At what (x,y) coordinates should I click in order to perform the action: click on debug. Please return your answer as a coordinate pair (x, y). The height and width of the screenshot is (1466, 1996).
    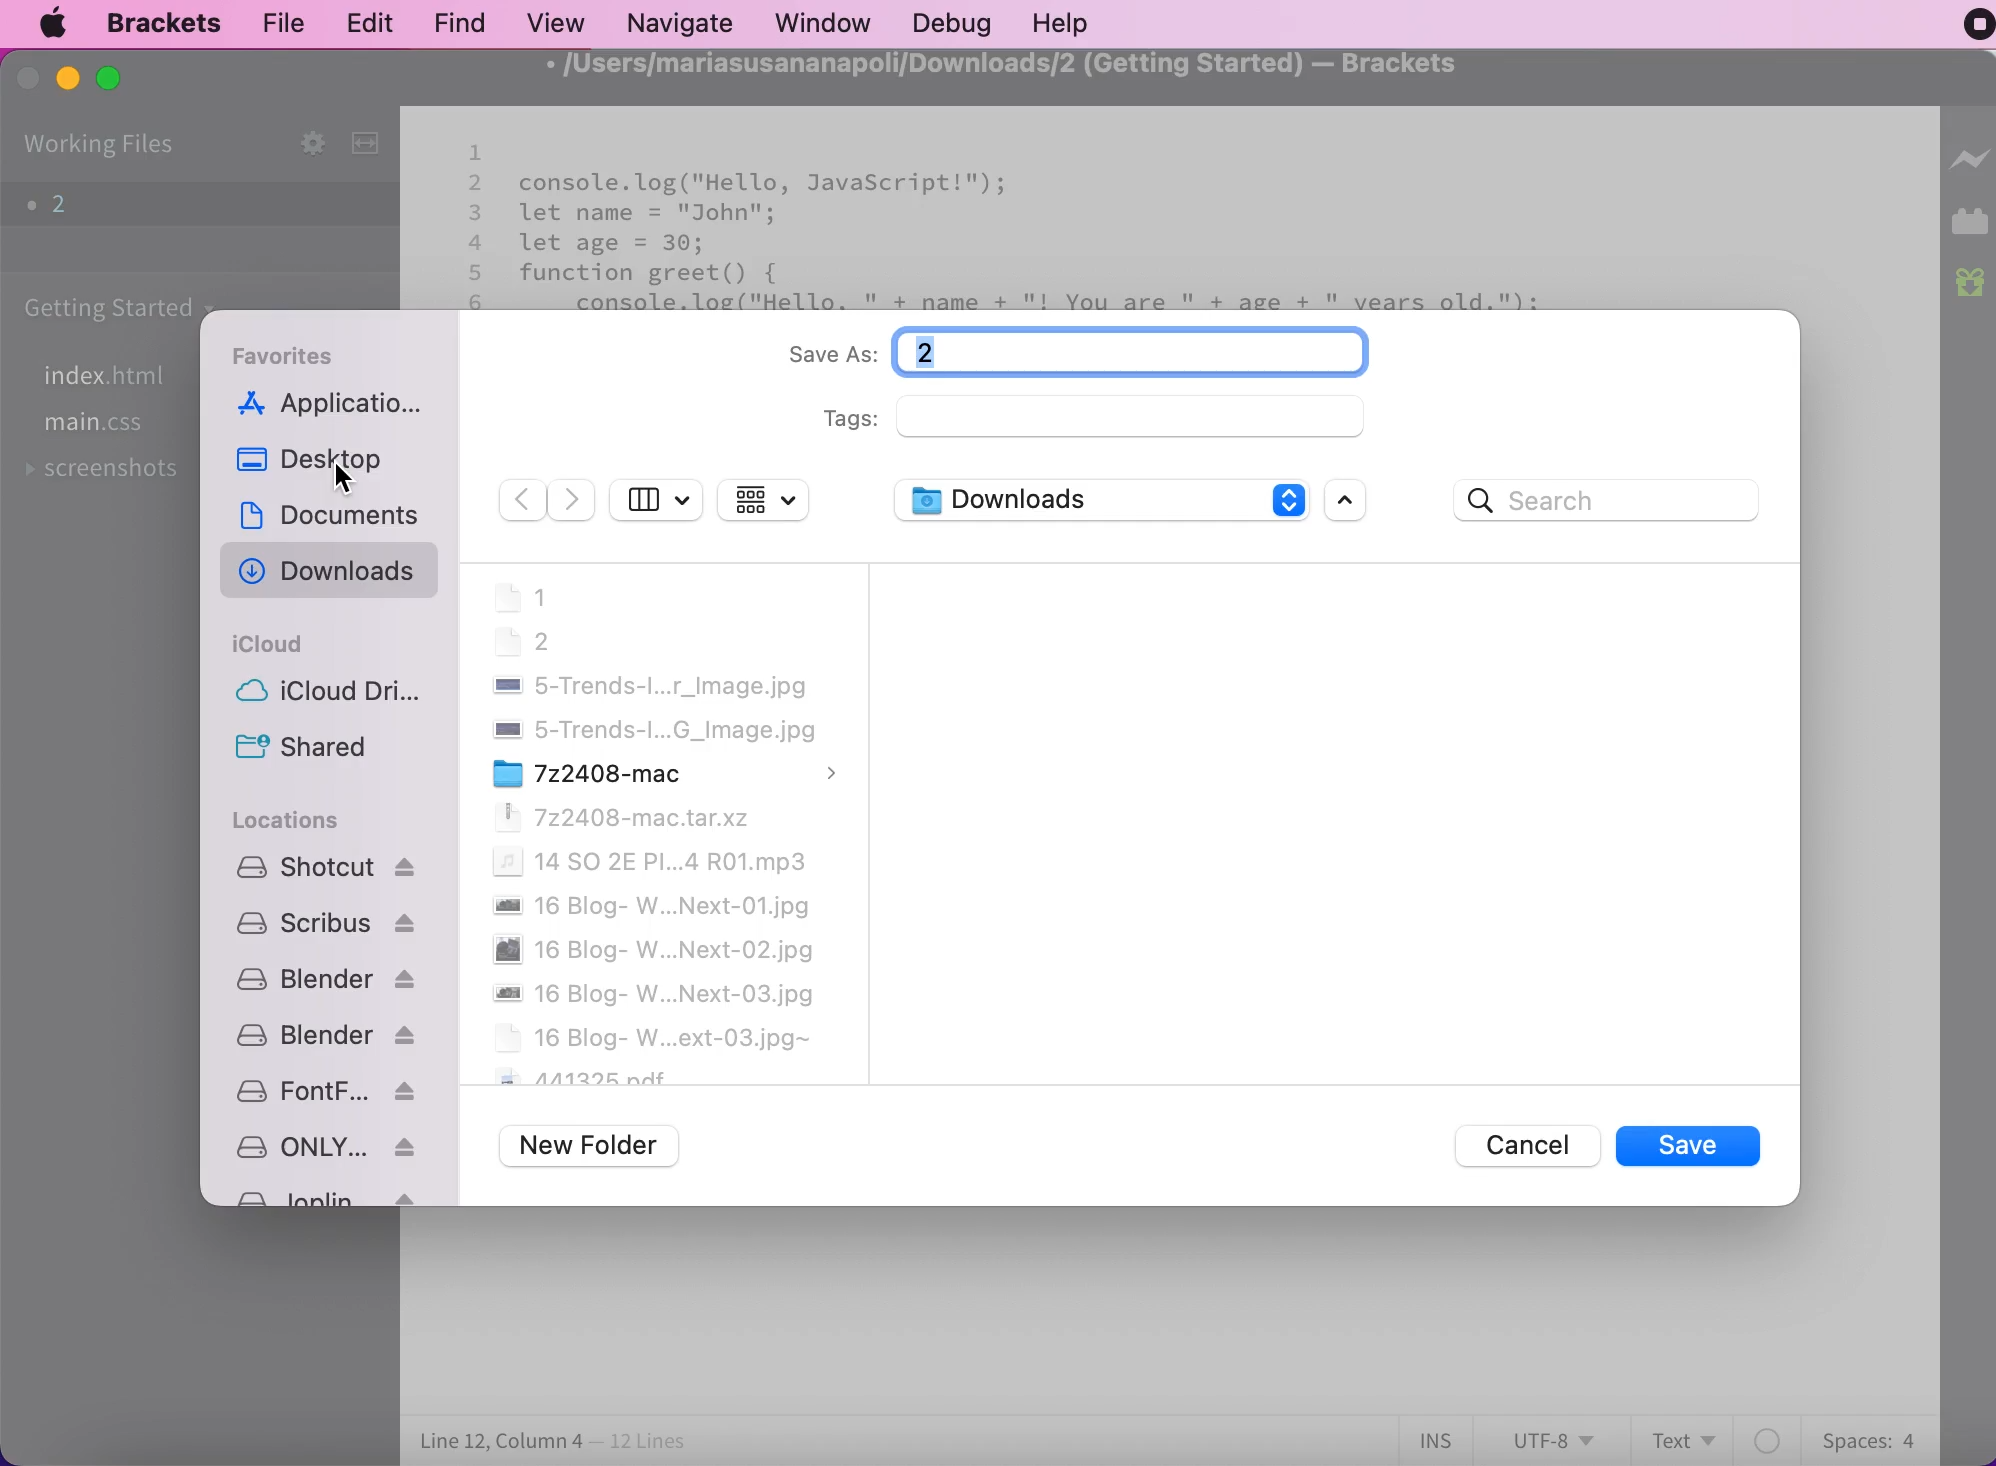
    Looking at the image, I should click on (949, 23).